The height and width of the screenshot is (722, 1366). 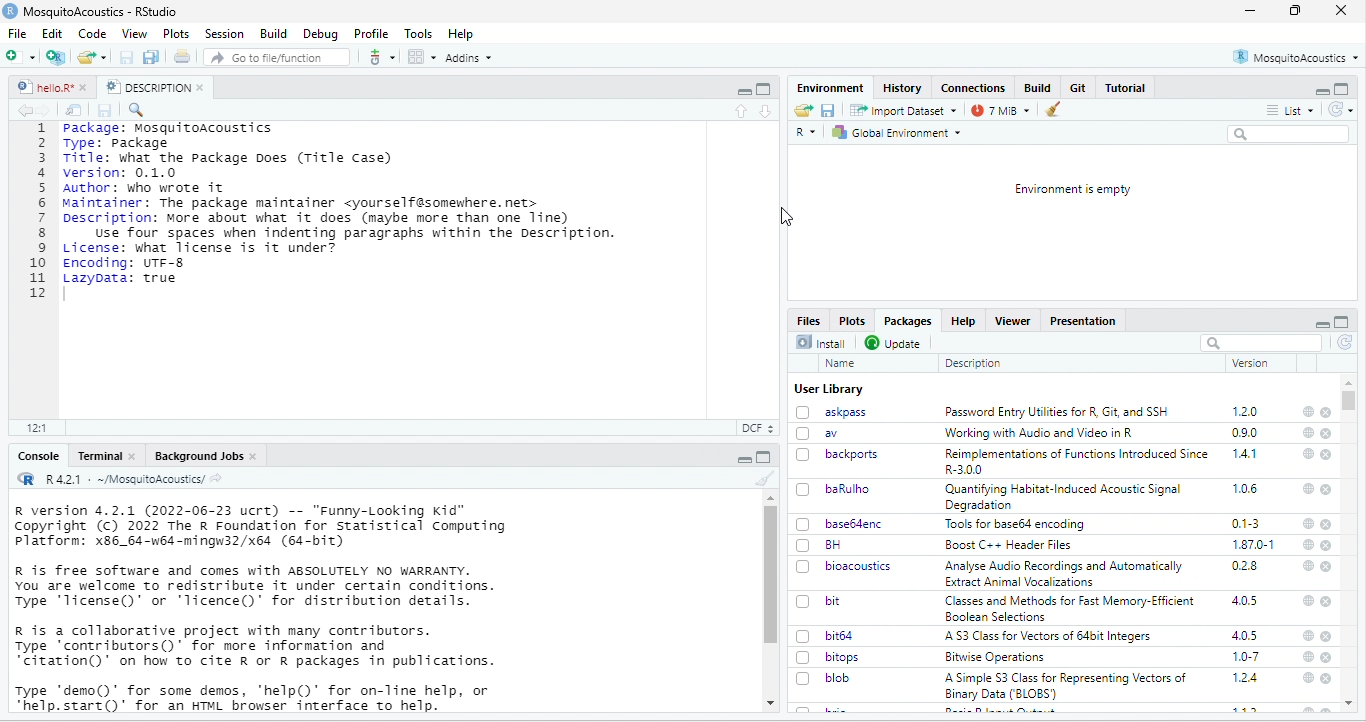 What do you see at coordinates (372, 33) in the screenshot?
I see `Profile` at bounding box center [372, 33].